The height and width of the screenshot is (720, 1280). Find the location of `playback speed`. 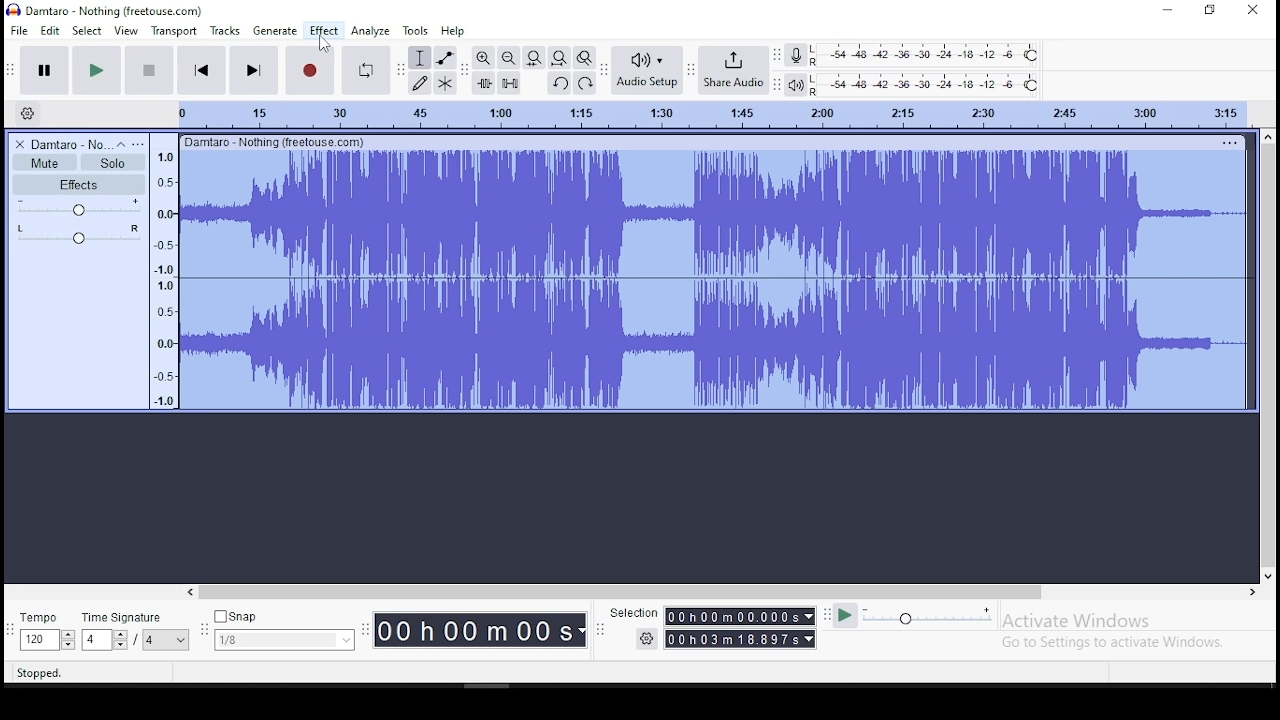

playback speed is located at coordinates (913, 618).